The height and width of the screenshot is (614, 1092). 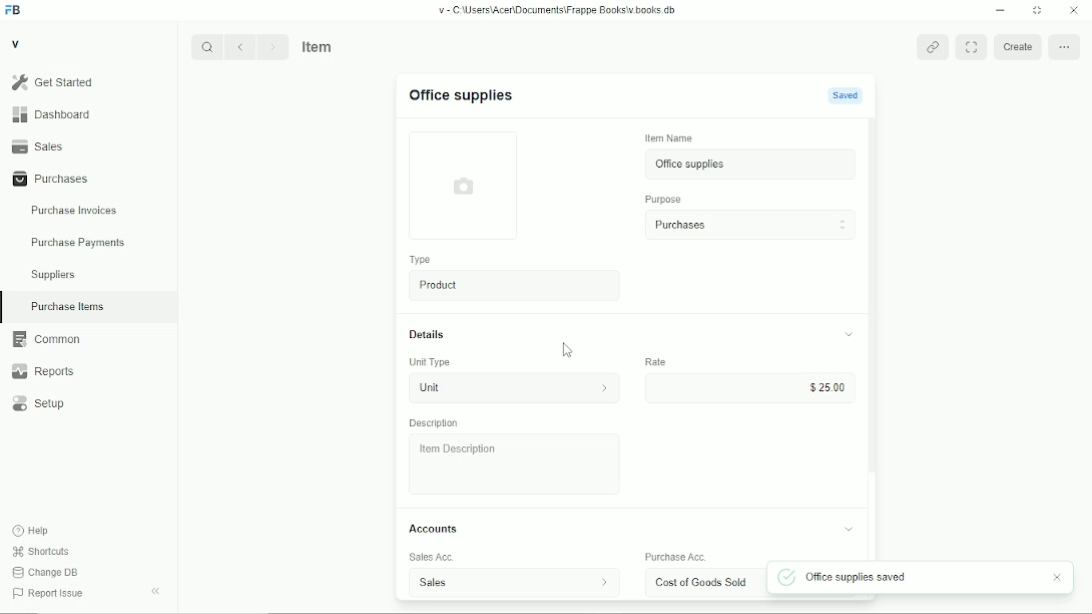 I want to click on description, so click(x=434, y=423).